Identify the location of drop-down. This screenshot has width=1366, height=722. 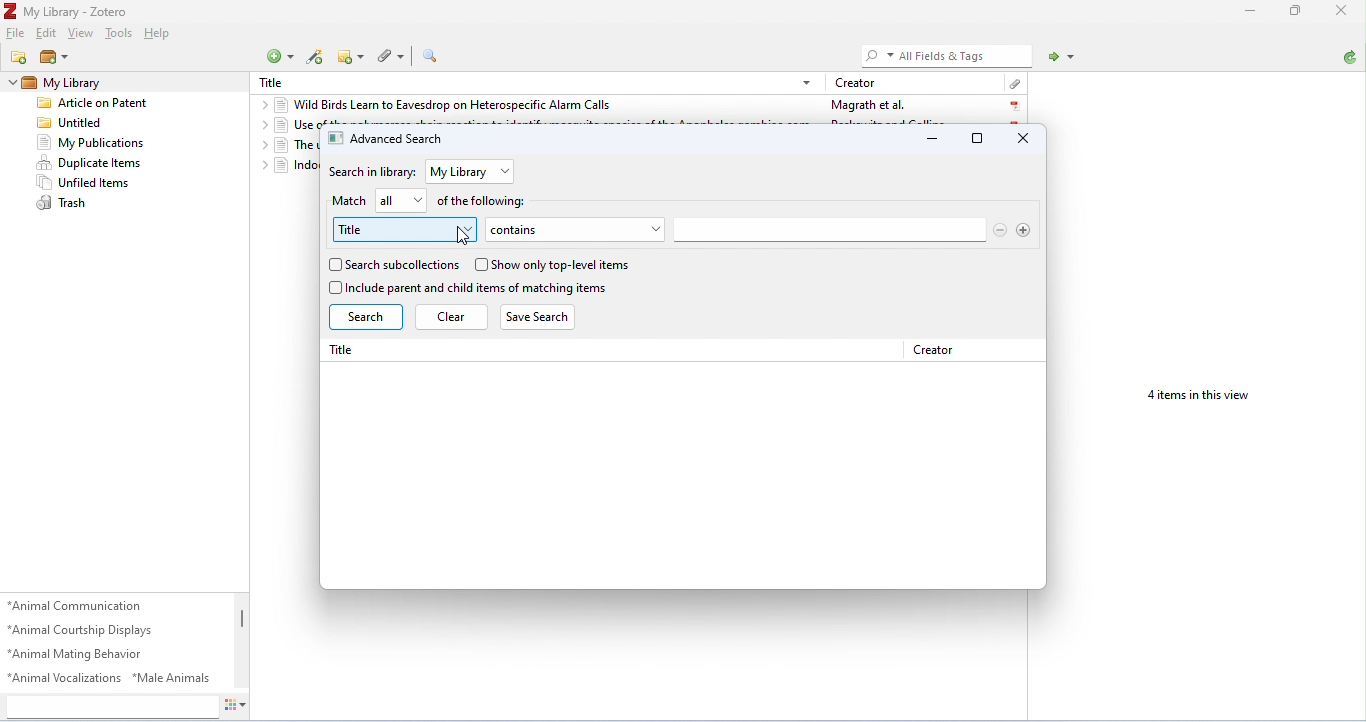
(259, 165).